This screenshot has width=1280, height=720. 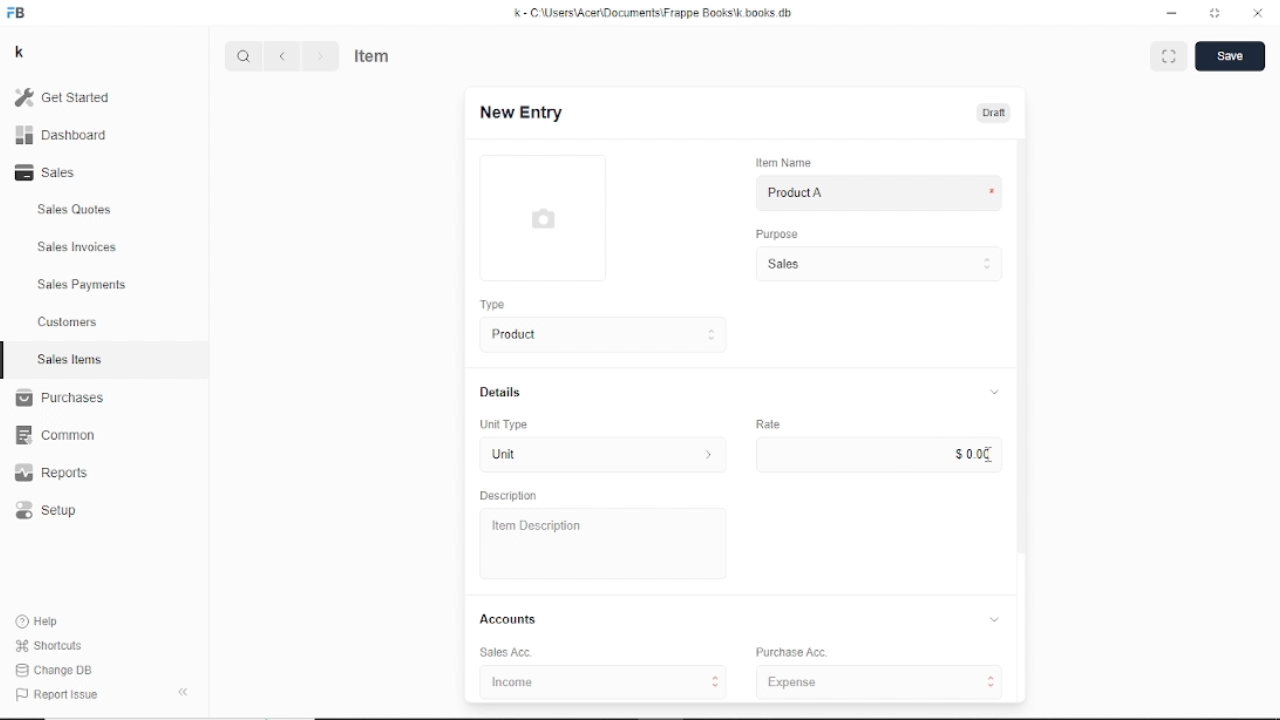 I want to click on Purchase Acc., so click(x=790, y=653).